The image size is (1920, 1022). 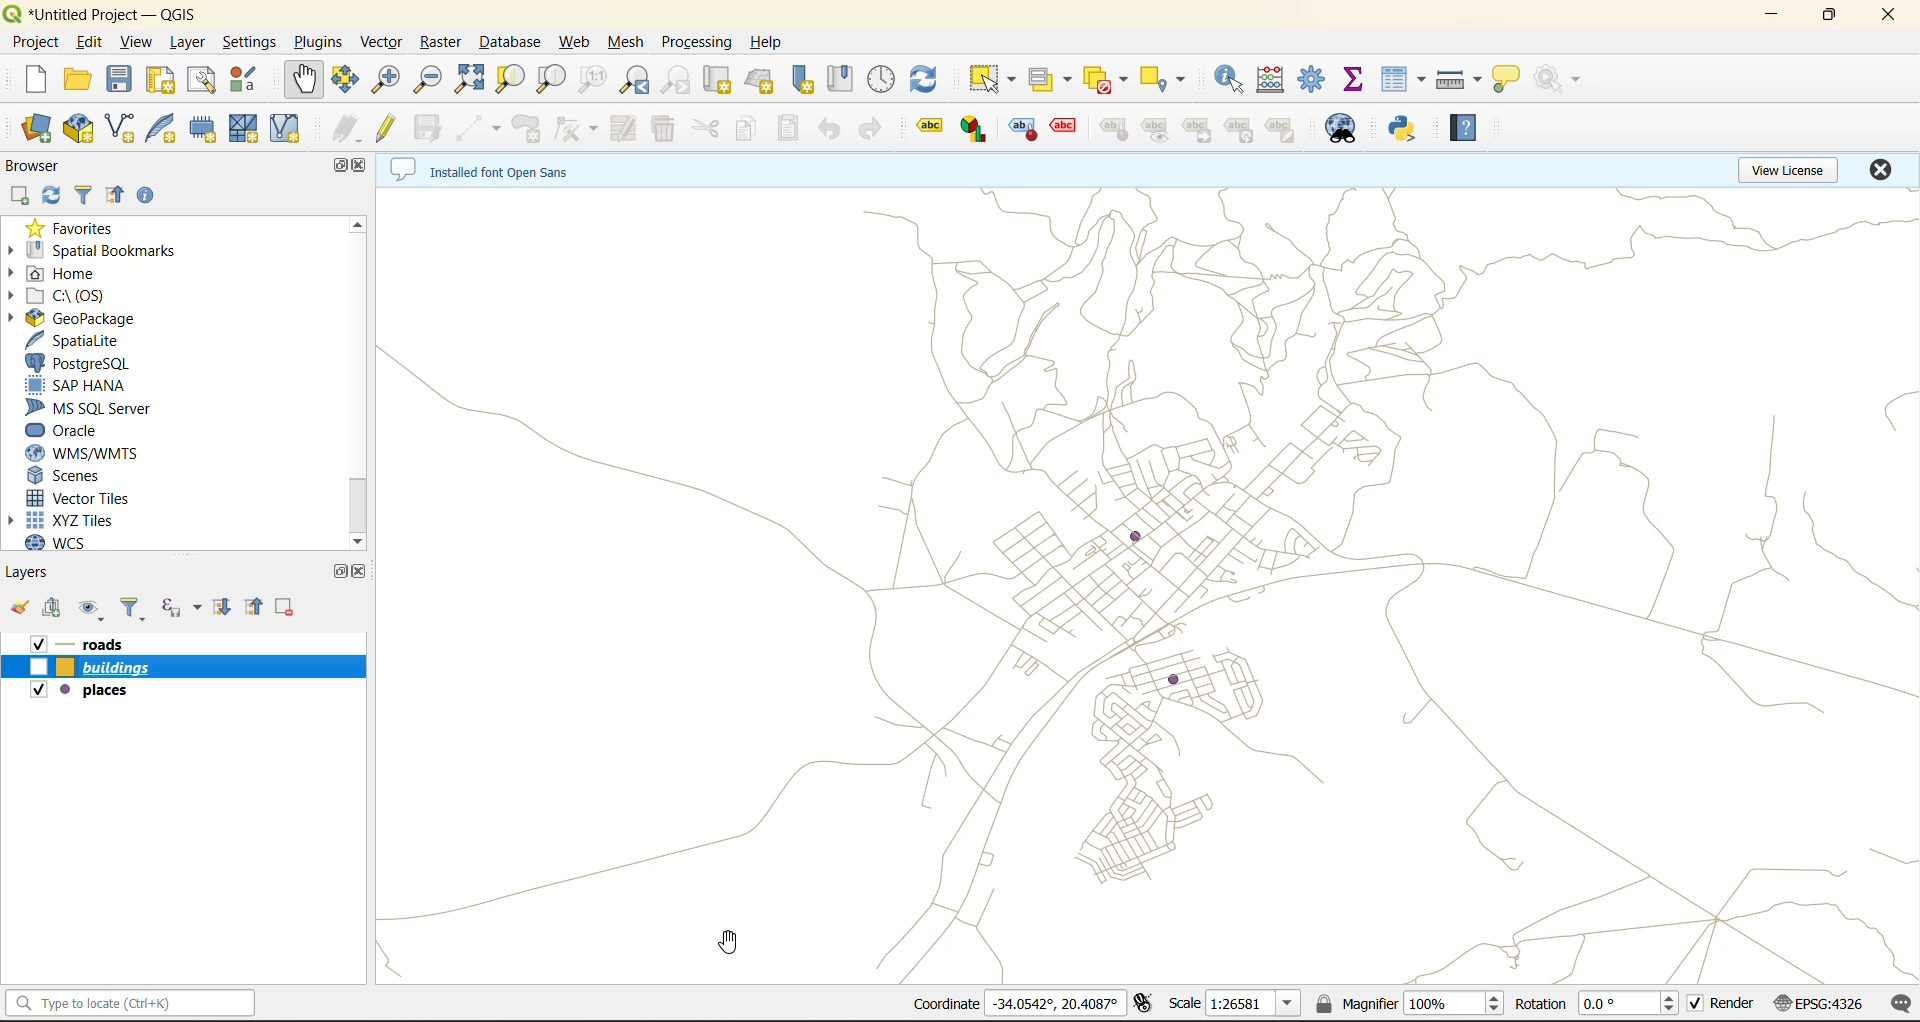 I want to click on mesh, so click(x=625, y=43).